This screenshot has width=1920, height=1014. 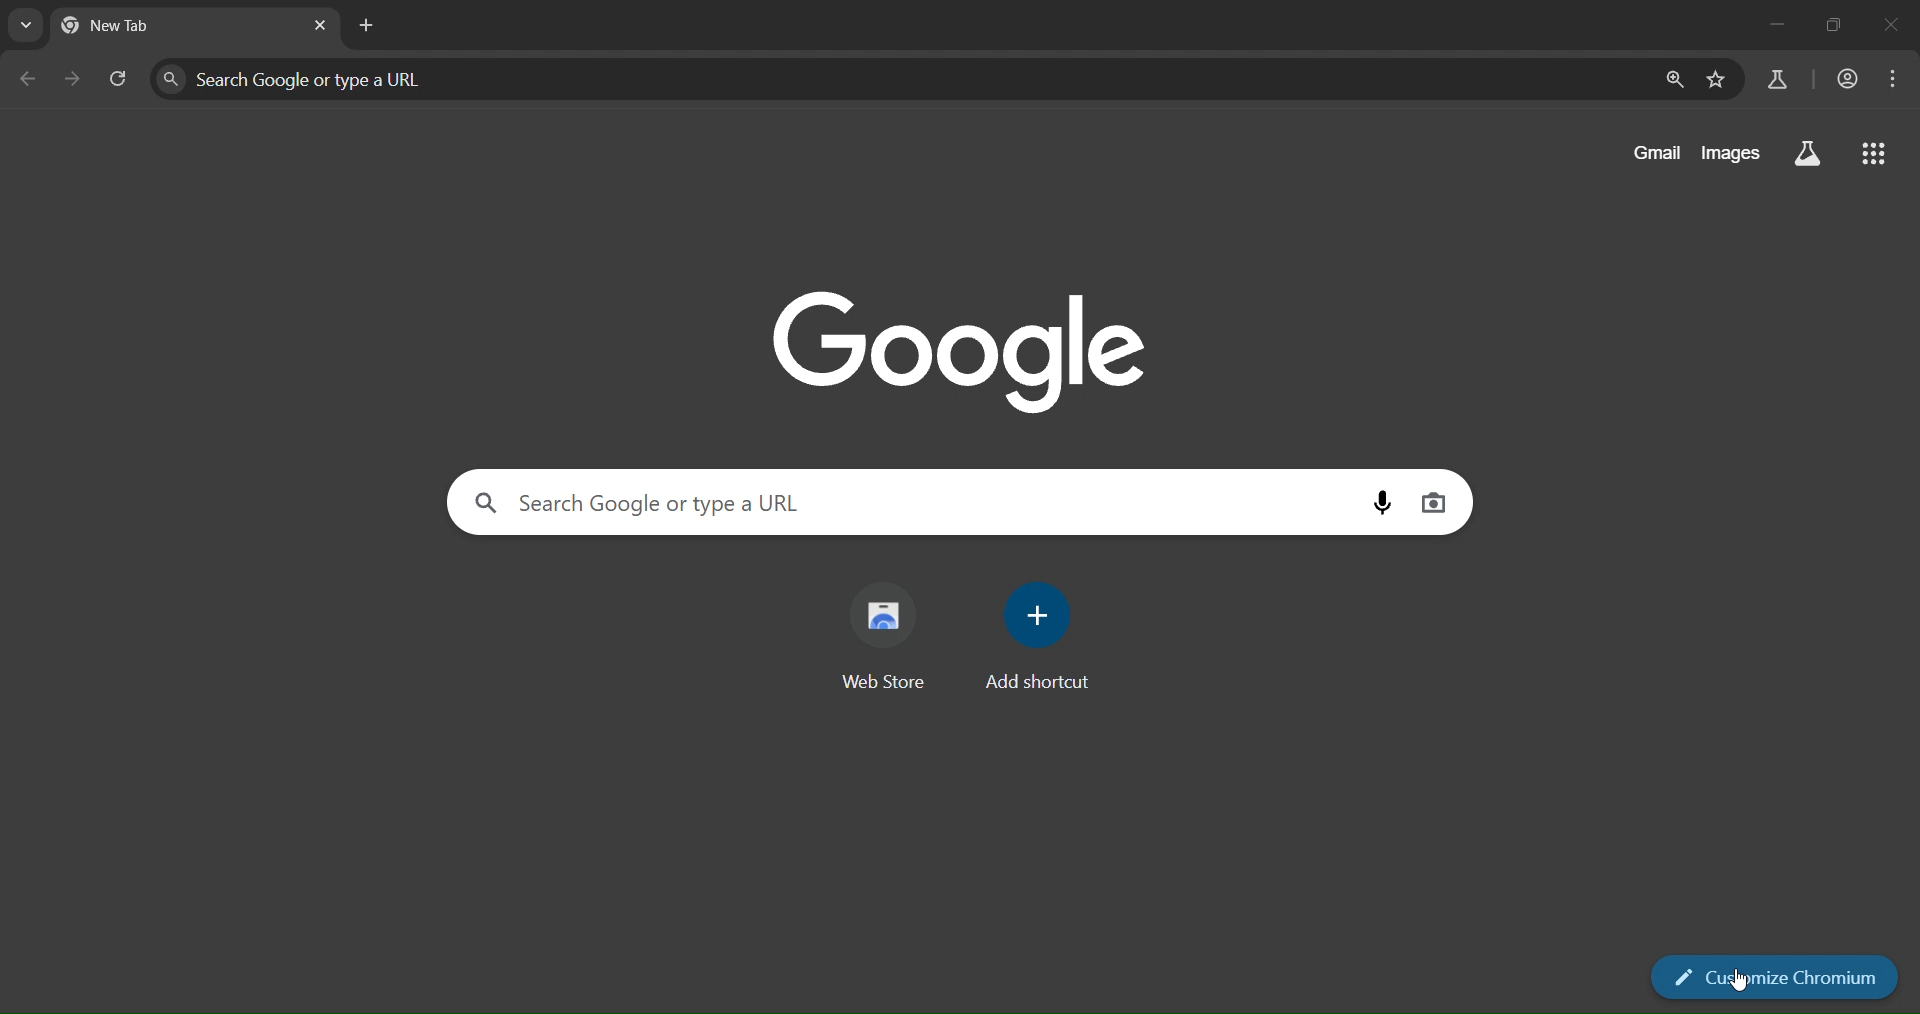 I want to click on current tab, so click(x=139, y=28).